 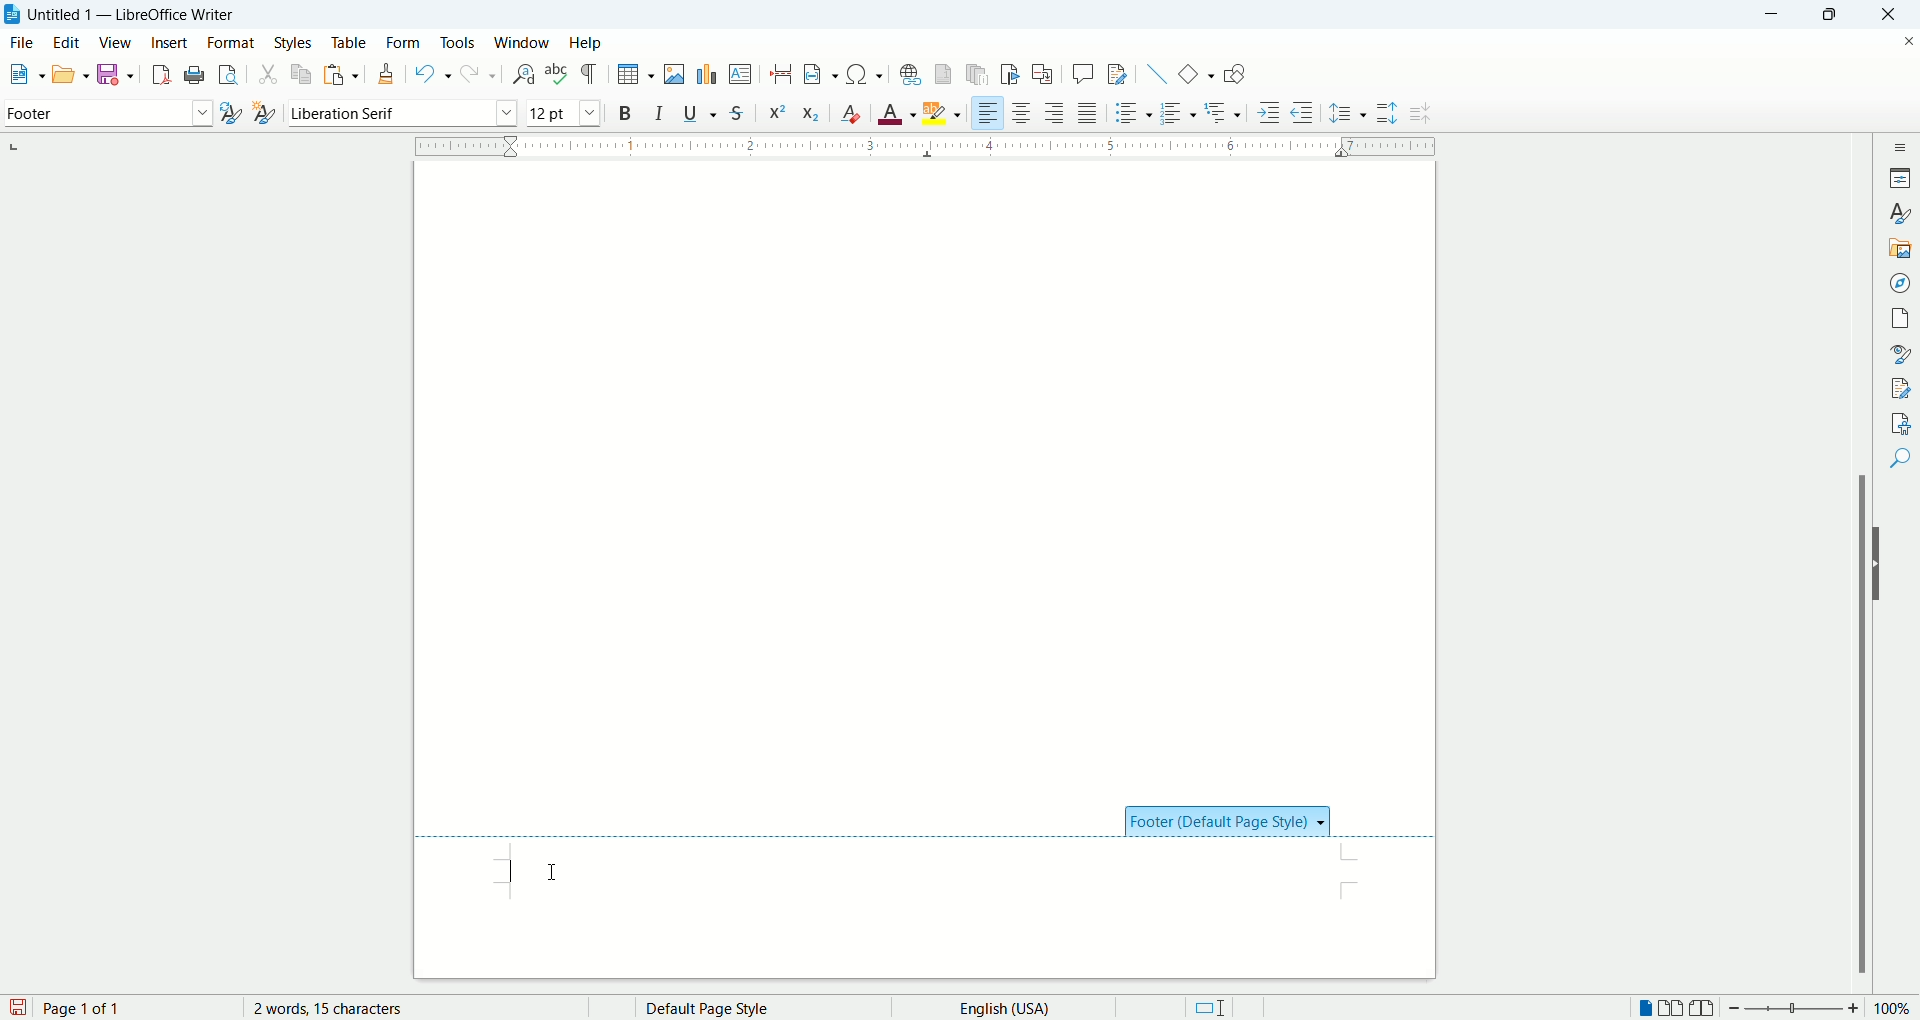 What do you see at coordinates (593, 73) in the screenshot?
I see `formatting marks` at bounding box center [593, 73].